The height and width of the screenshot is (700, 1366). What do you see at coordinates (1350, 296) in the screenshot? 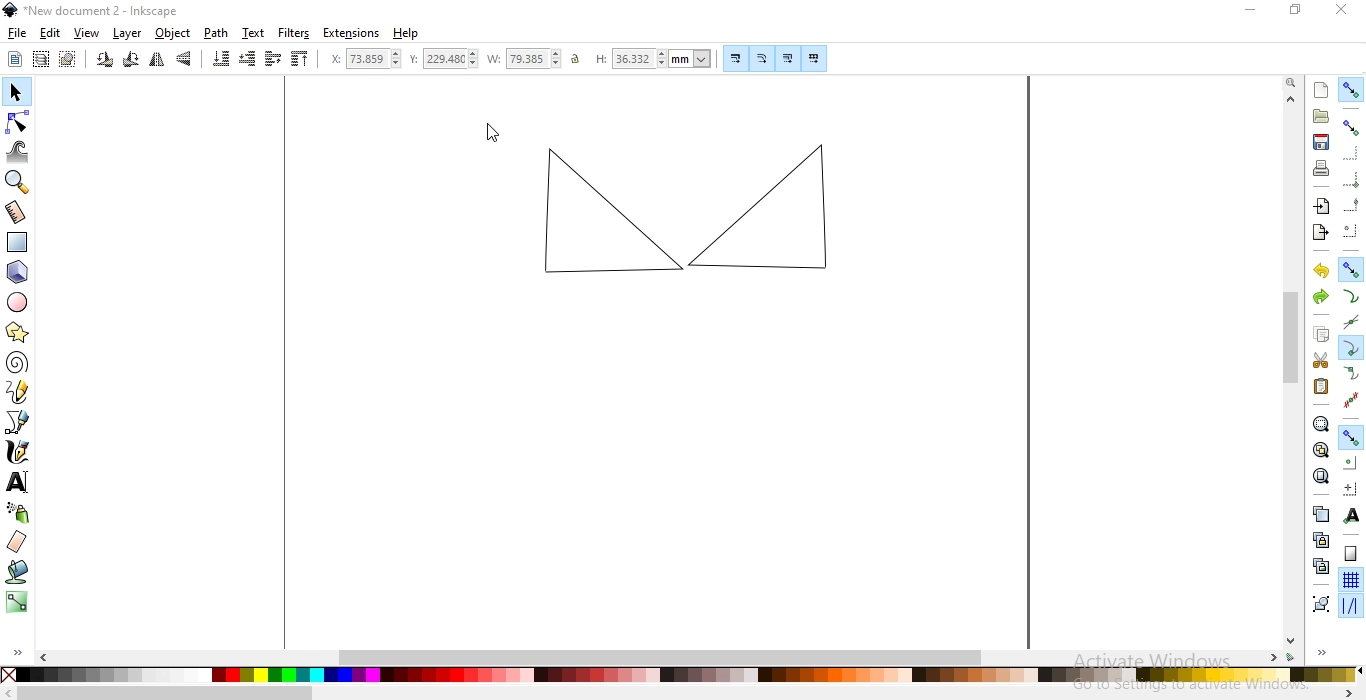
I see `snap to paths` at bounding box center [1350, 296].